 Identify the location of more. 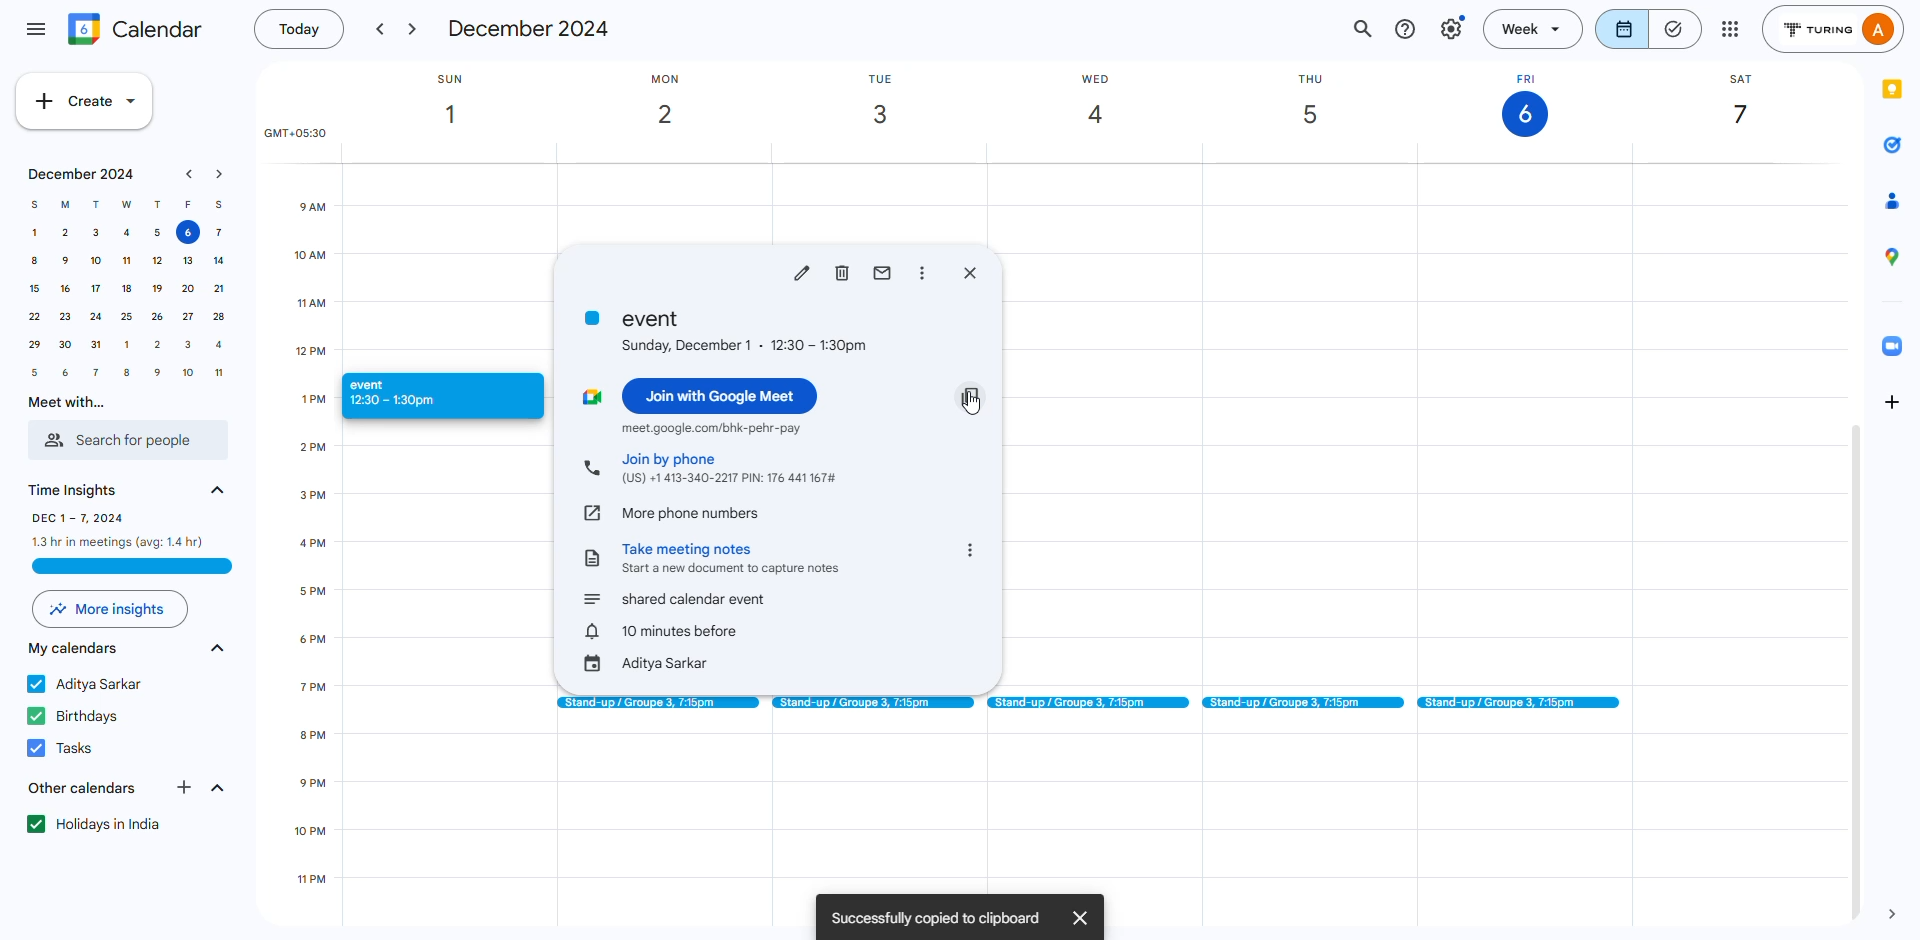
(925, 273).